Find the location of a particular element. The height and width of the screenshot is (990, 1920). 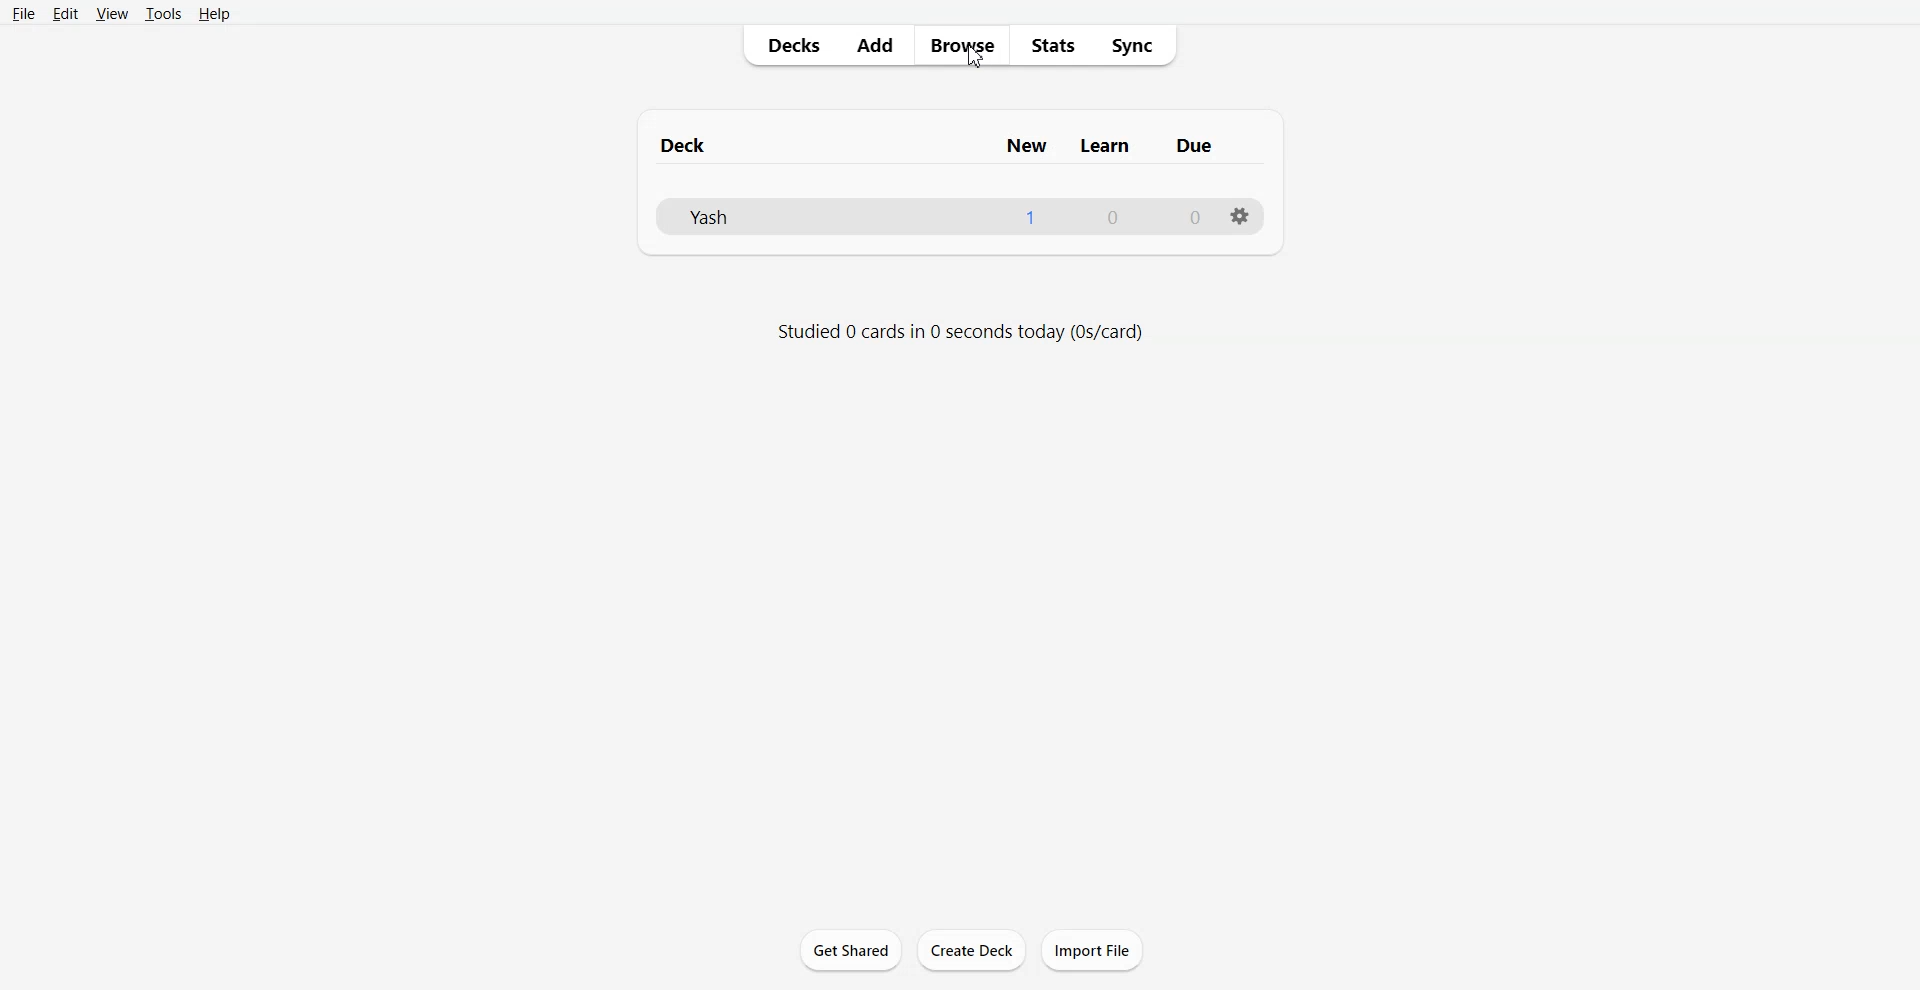

settings is located at coordinates (1239, 216).